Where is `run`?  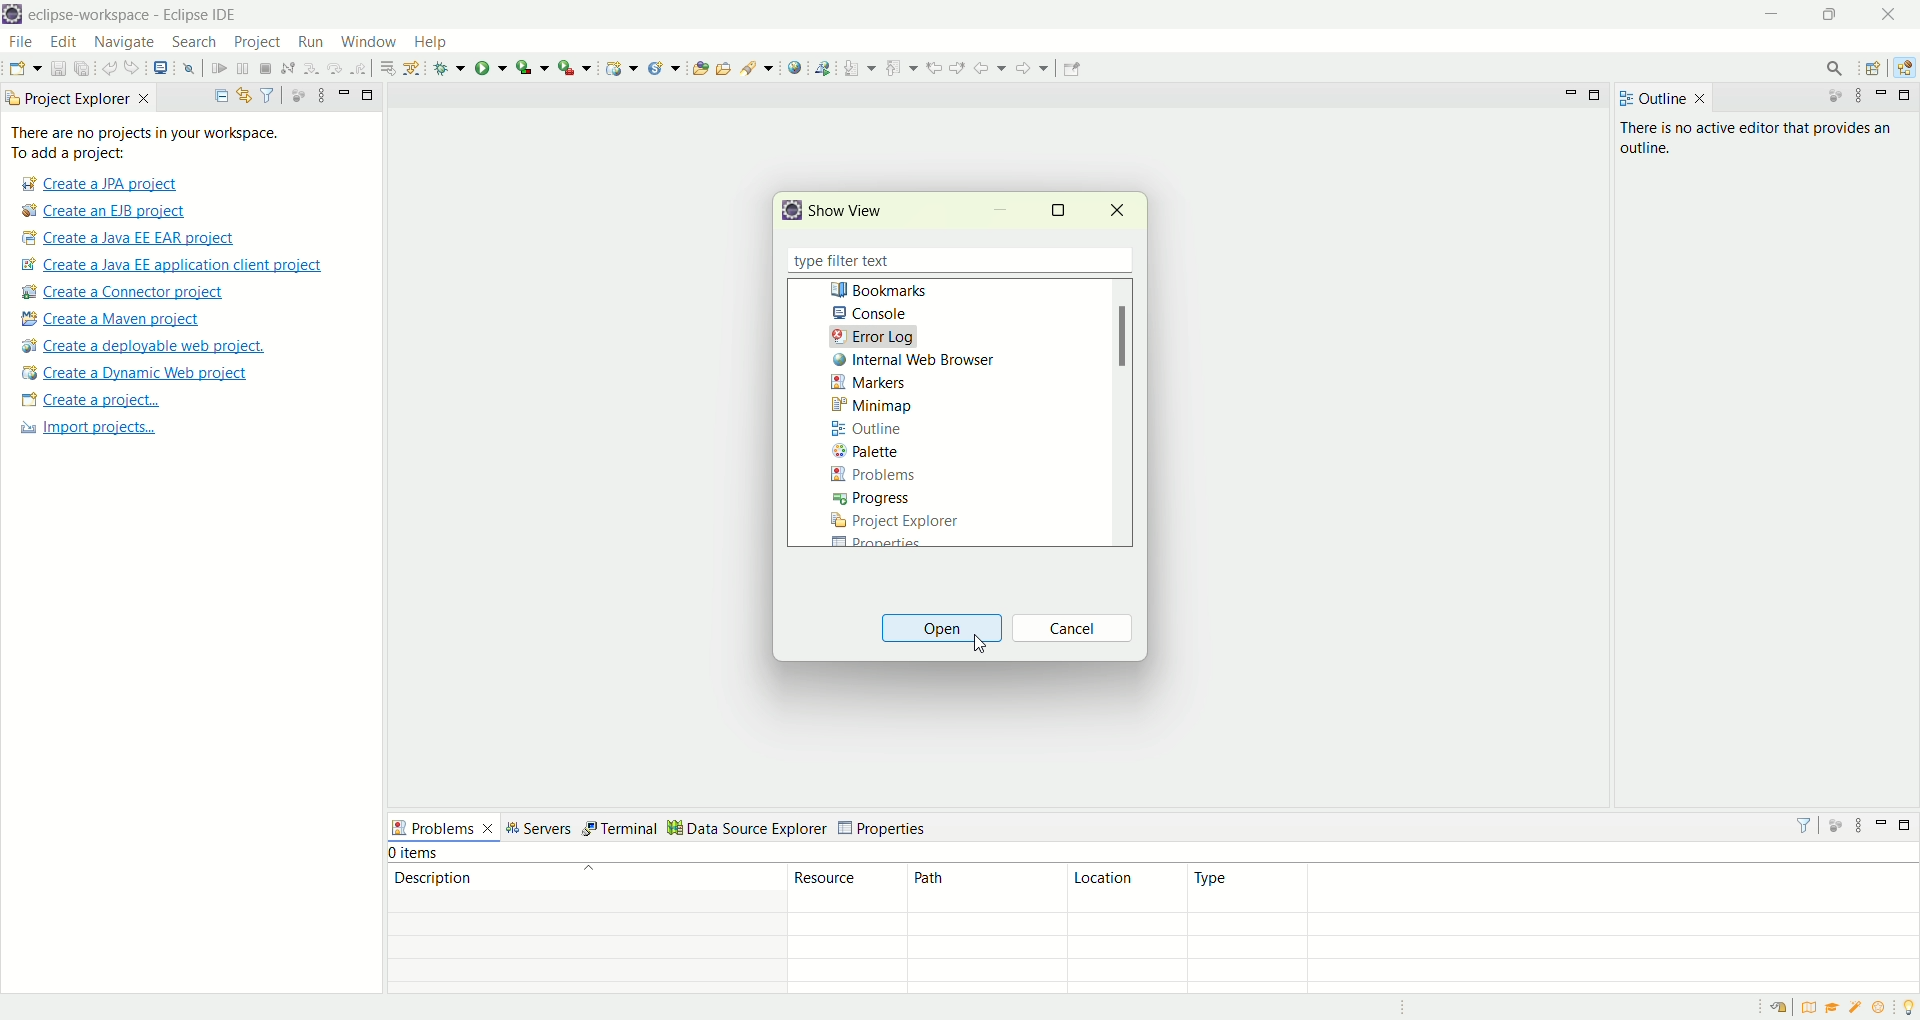 run is located at coordinates (492, 66).